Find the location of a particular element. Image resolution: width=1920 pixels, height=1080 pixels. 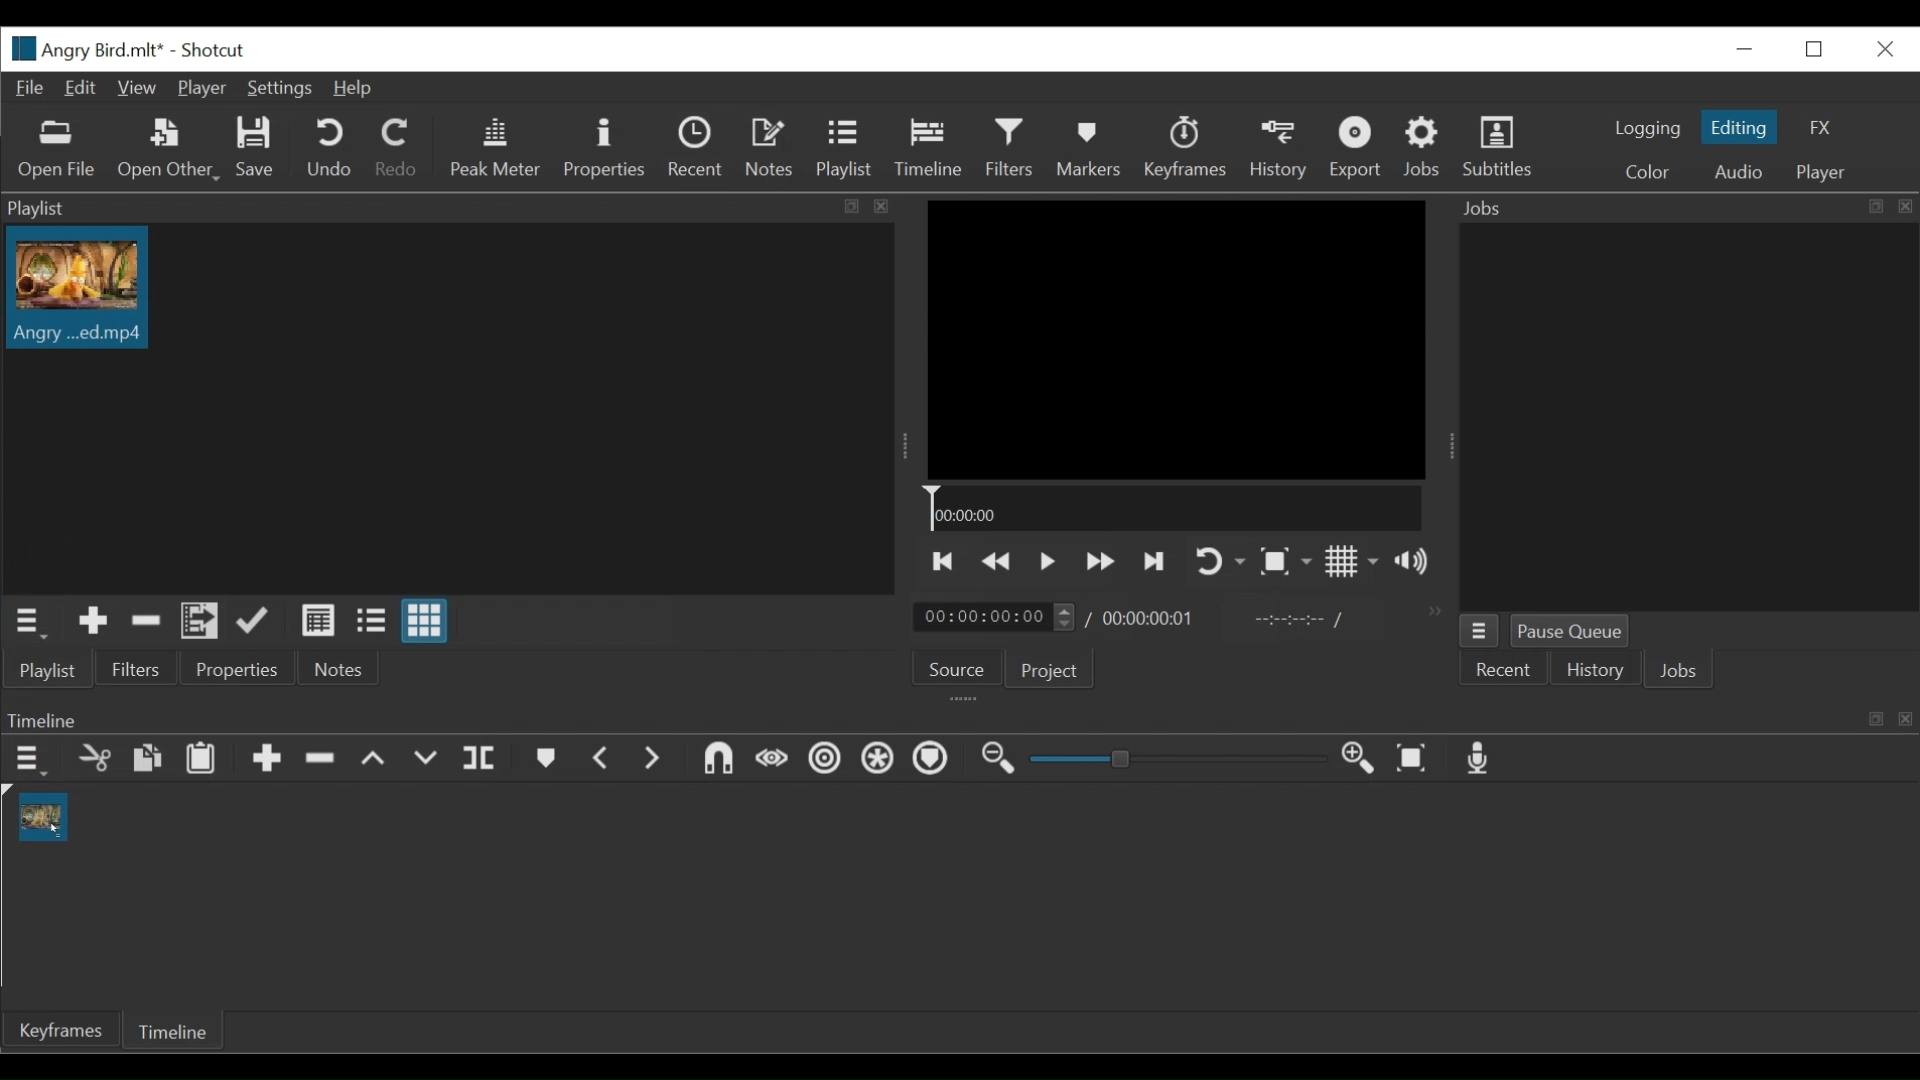

Timeline is located at coordinates (1172, 509).